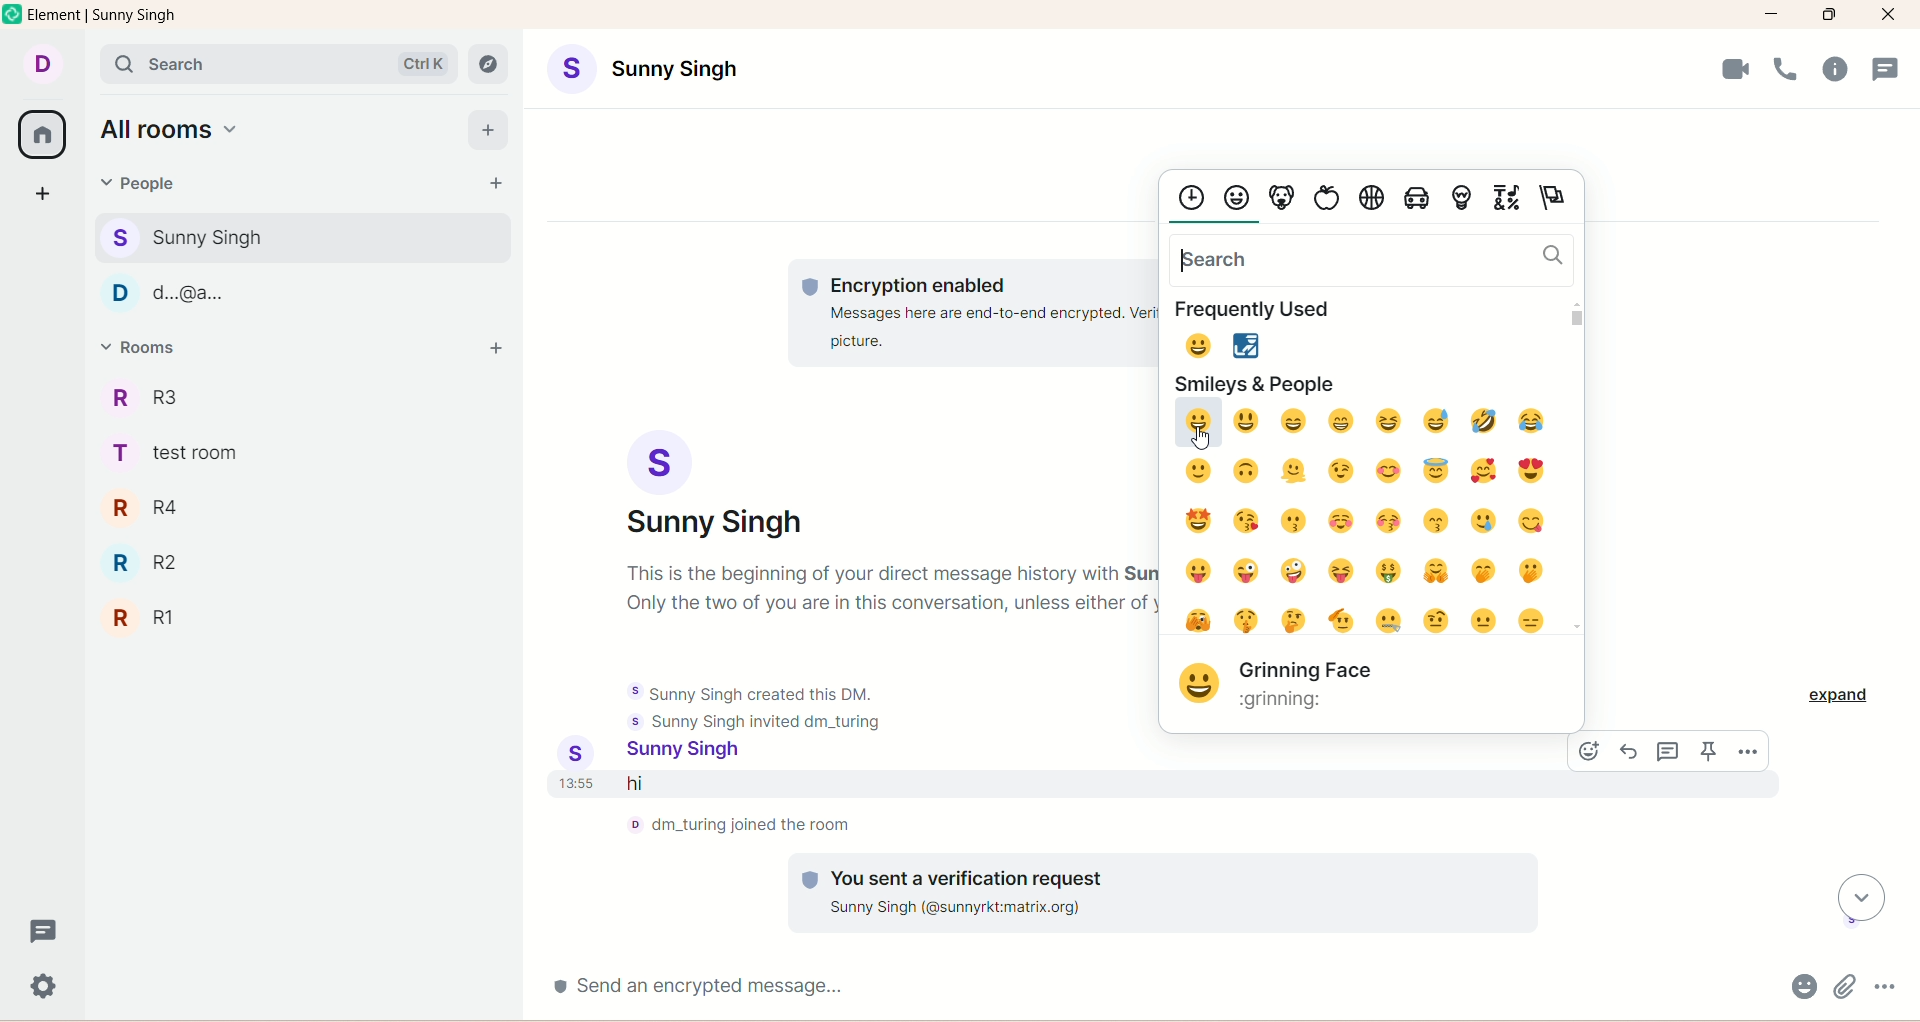  What do you see at coordinates (1531, 420) in the screenshot?
I see `Face with tears of joy` at bounding box center [1531, 420].